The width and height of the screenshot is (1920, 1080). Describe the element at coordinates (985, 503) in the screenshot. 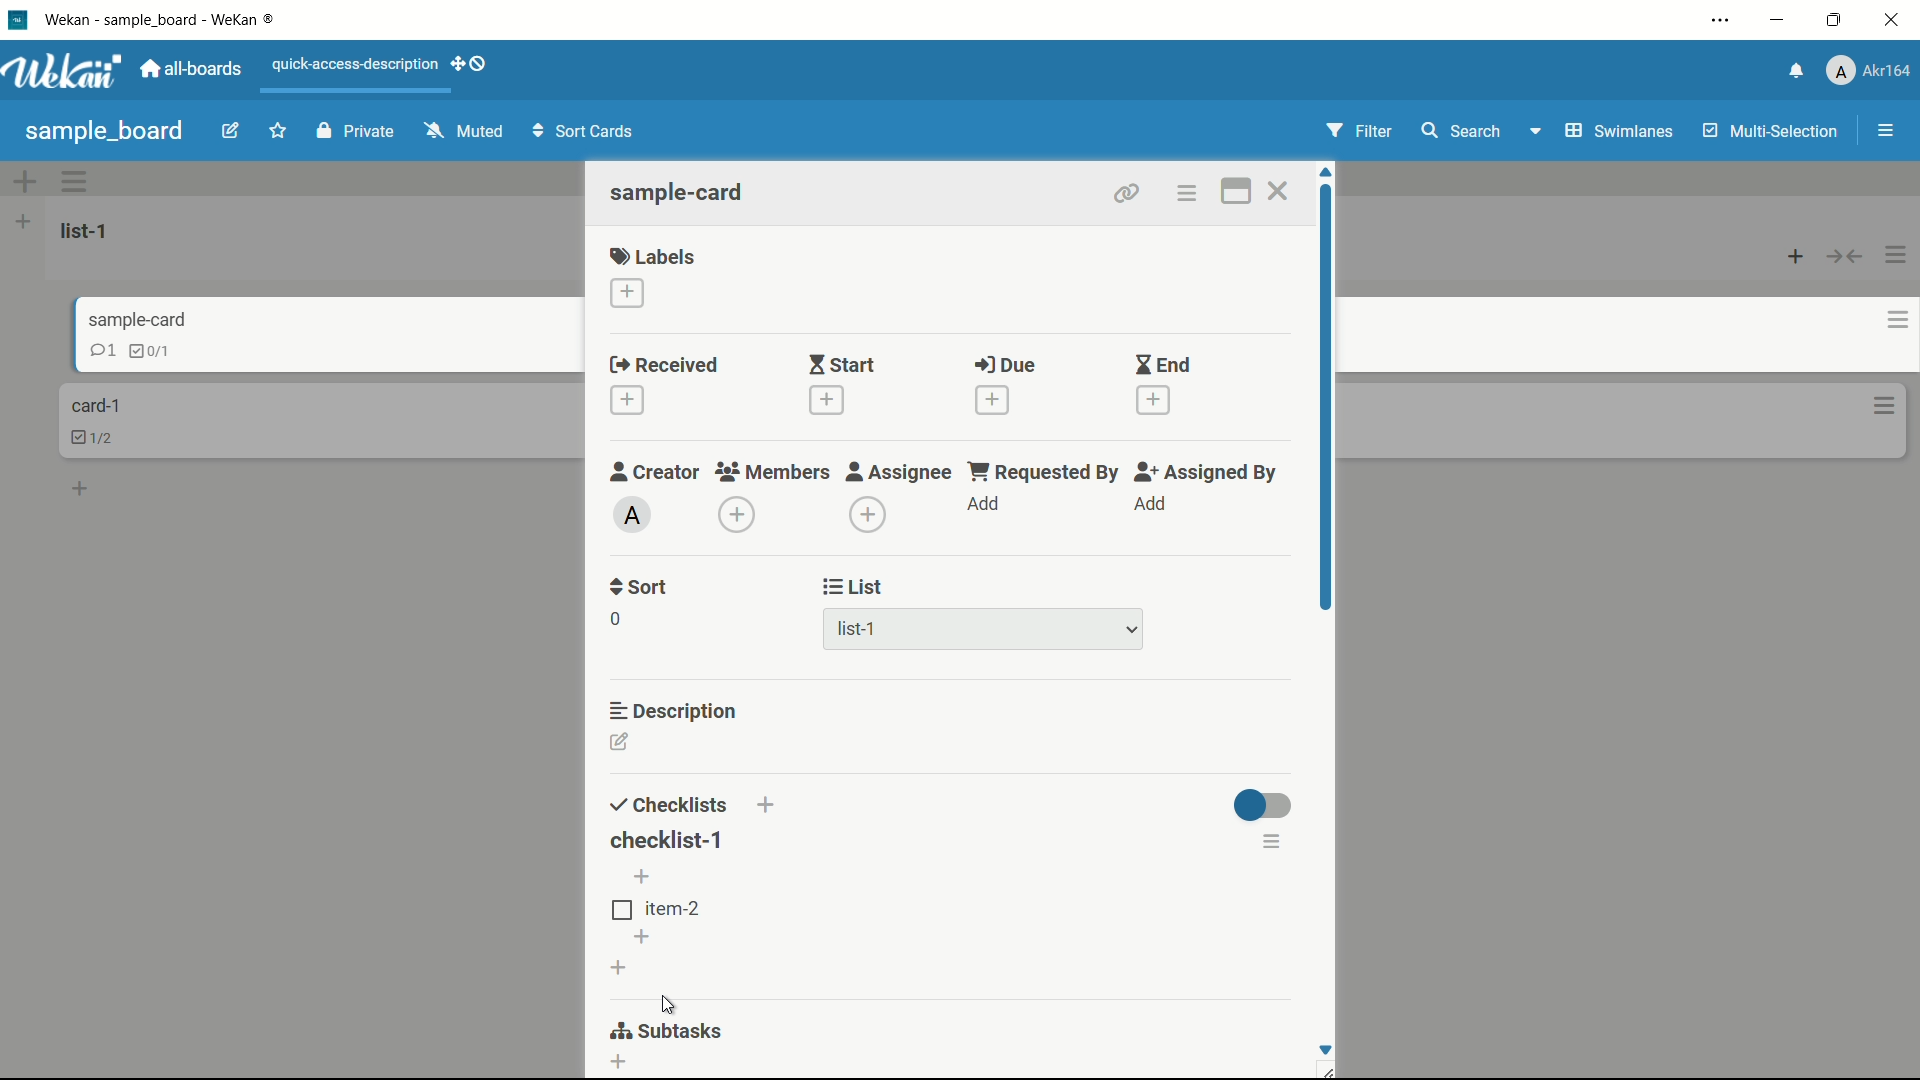

I see `add` at that location.